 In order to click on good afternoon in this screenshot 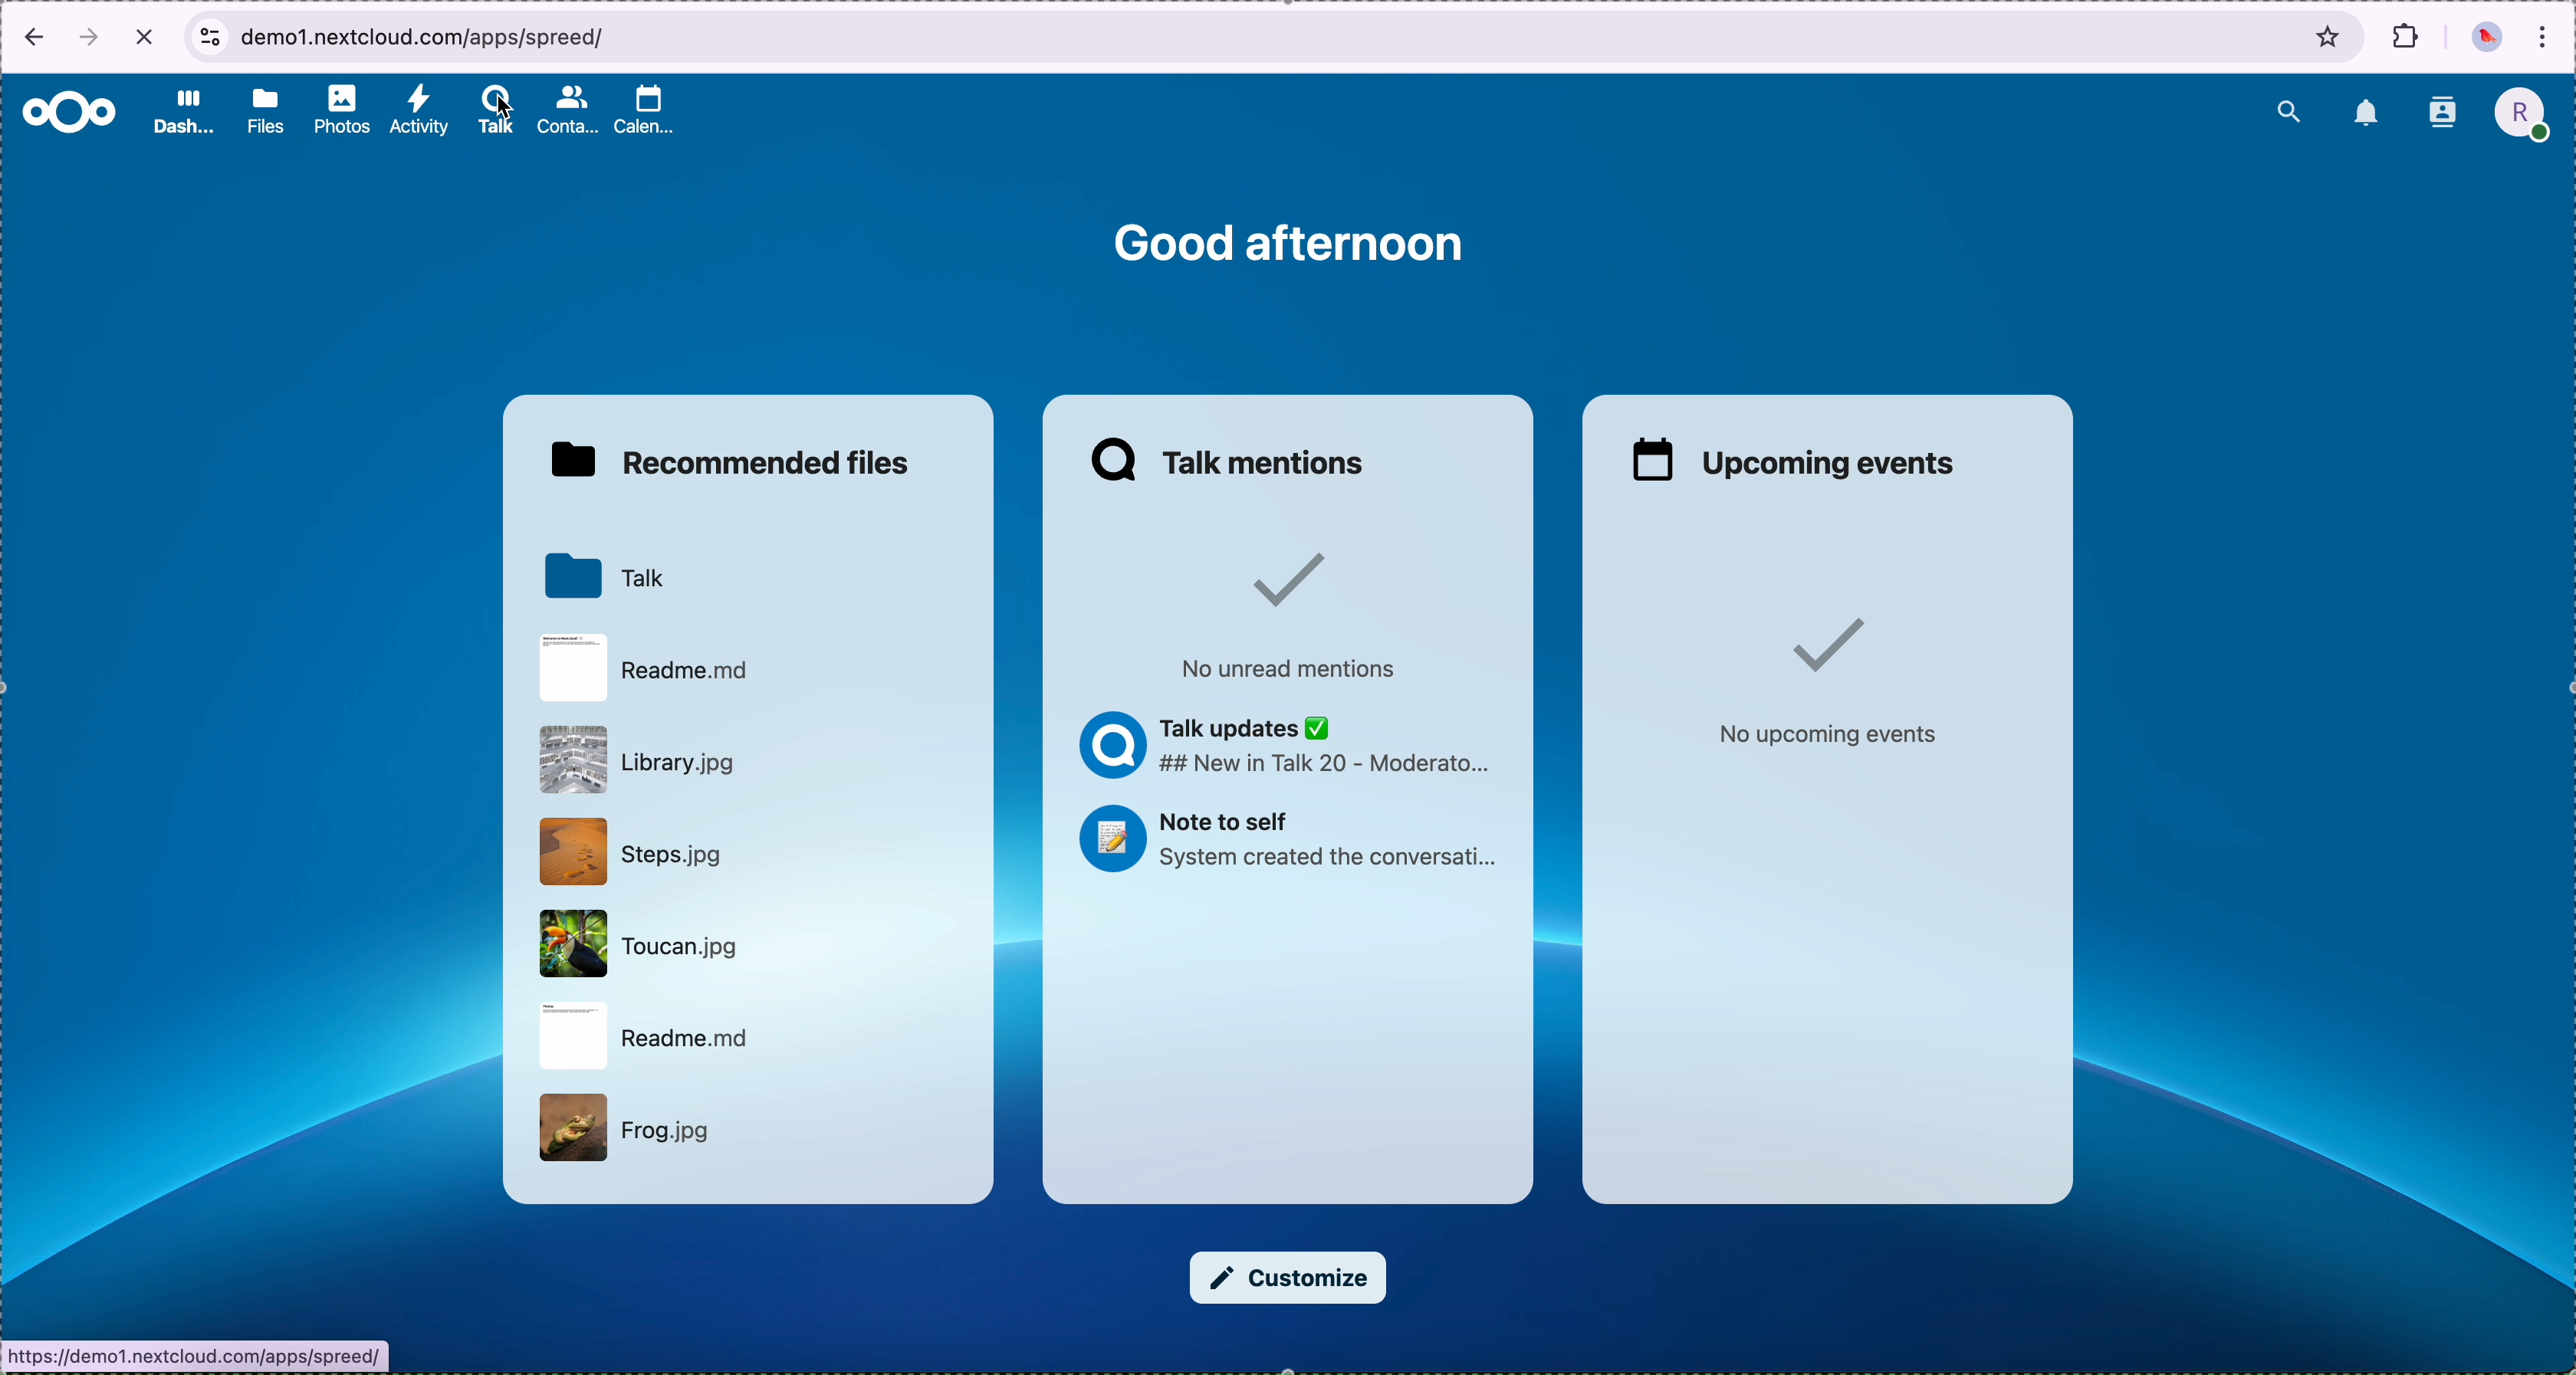, I will do `click(1289, 243)`.